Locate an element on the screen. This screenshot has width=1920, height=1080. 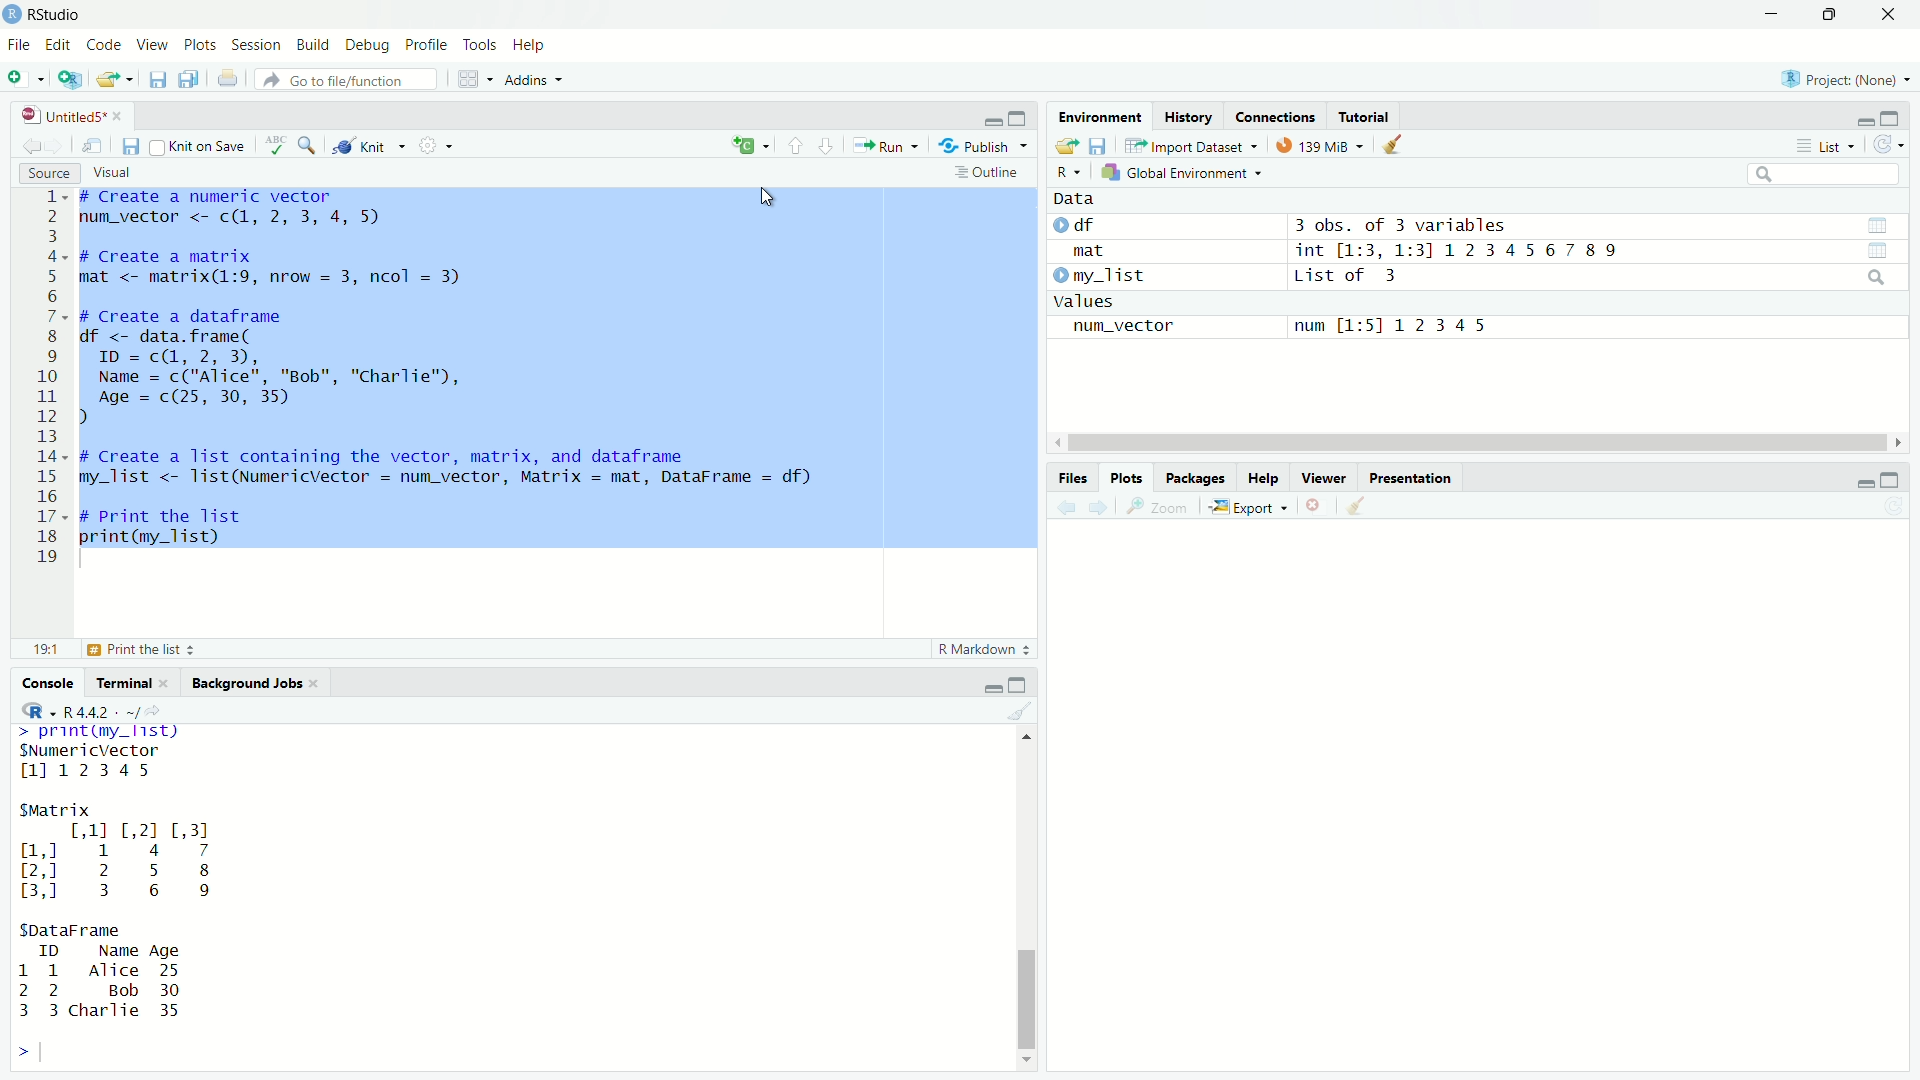
refresh is located at coordinates (1889, 143).